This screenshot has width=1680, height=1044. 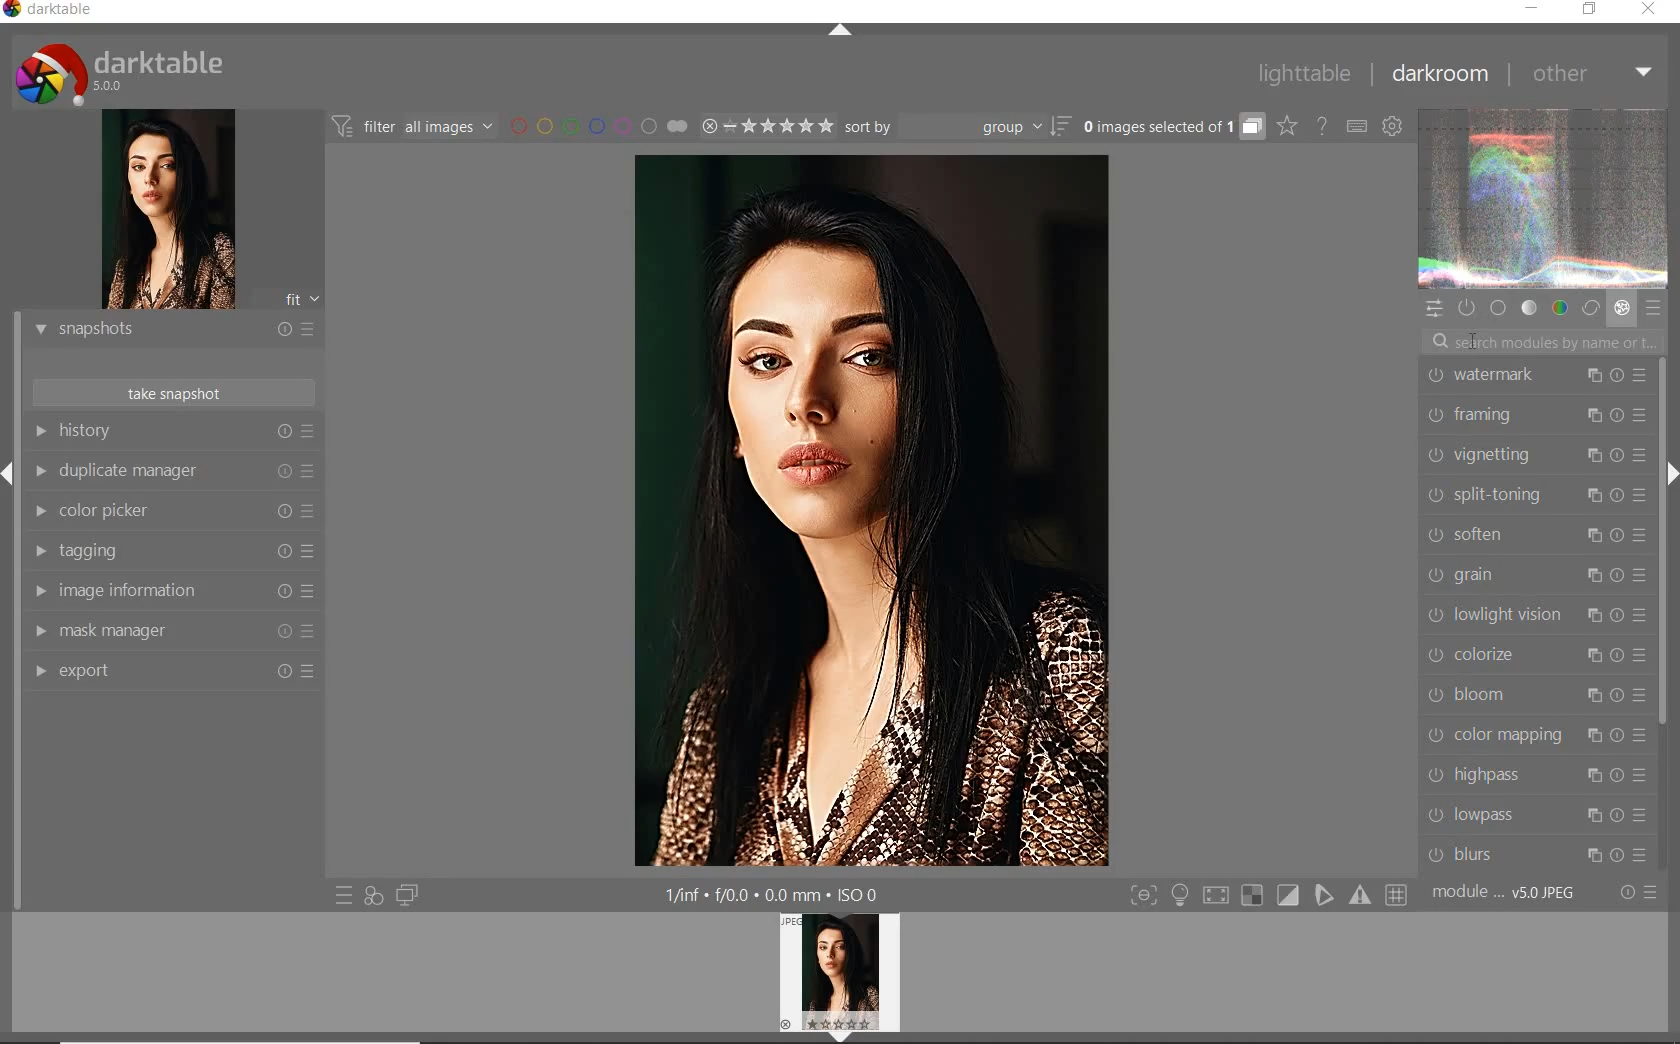 I want to click on quick access for applying any of your styles, so click(x=371, y=897).